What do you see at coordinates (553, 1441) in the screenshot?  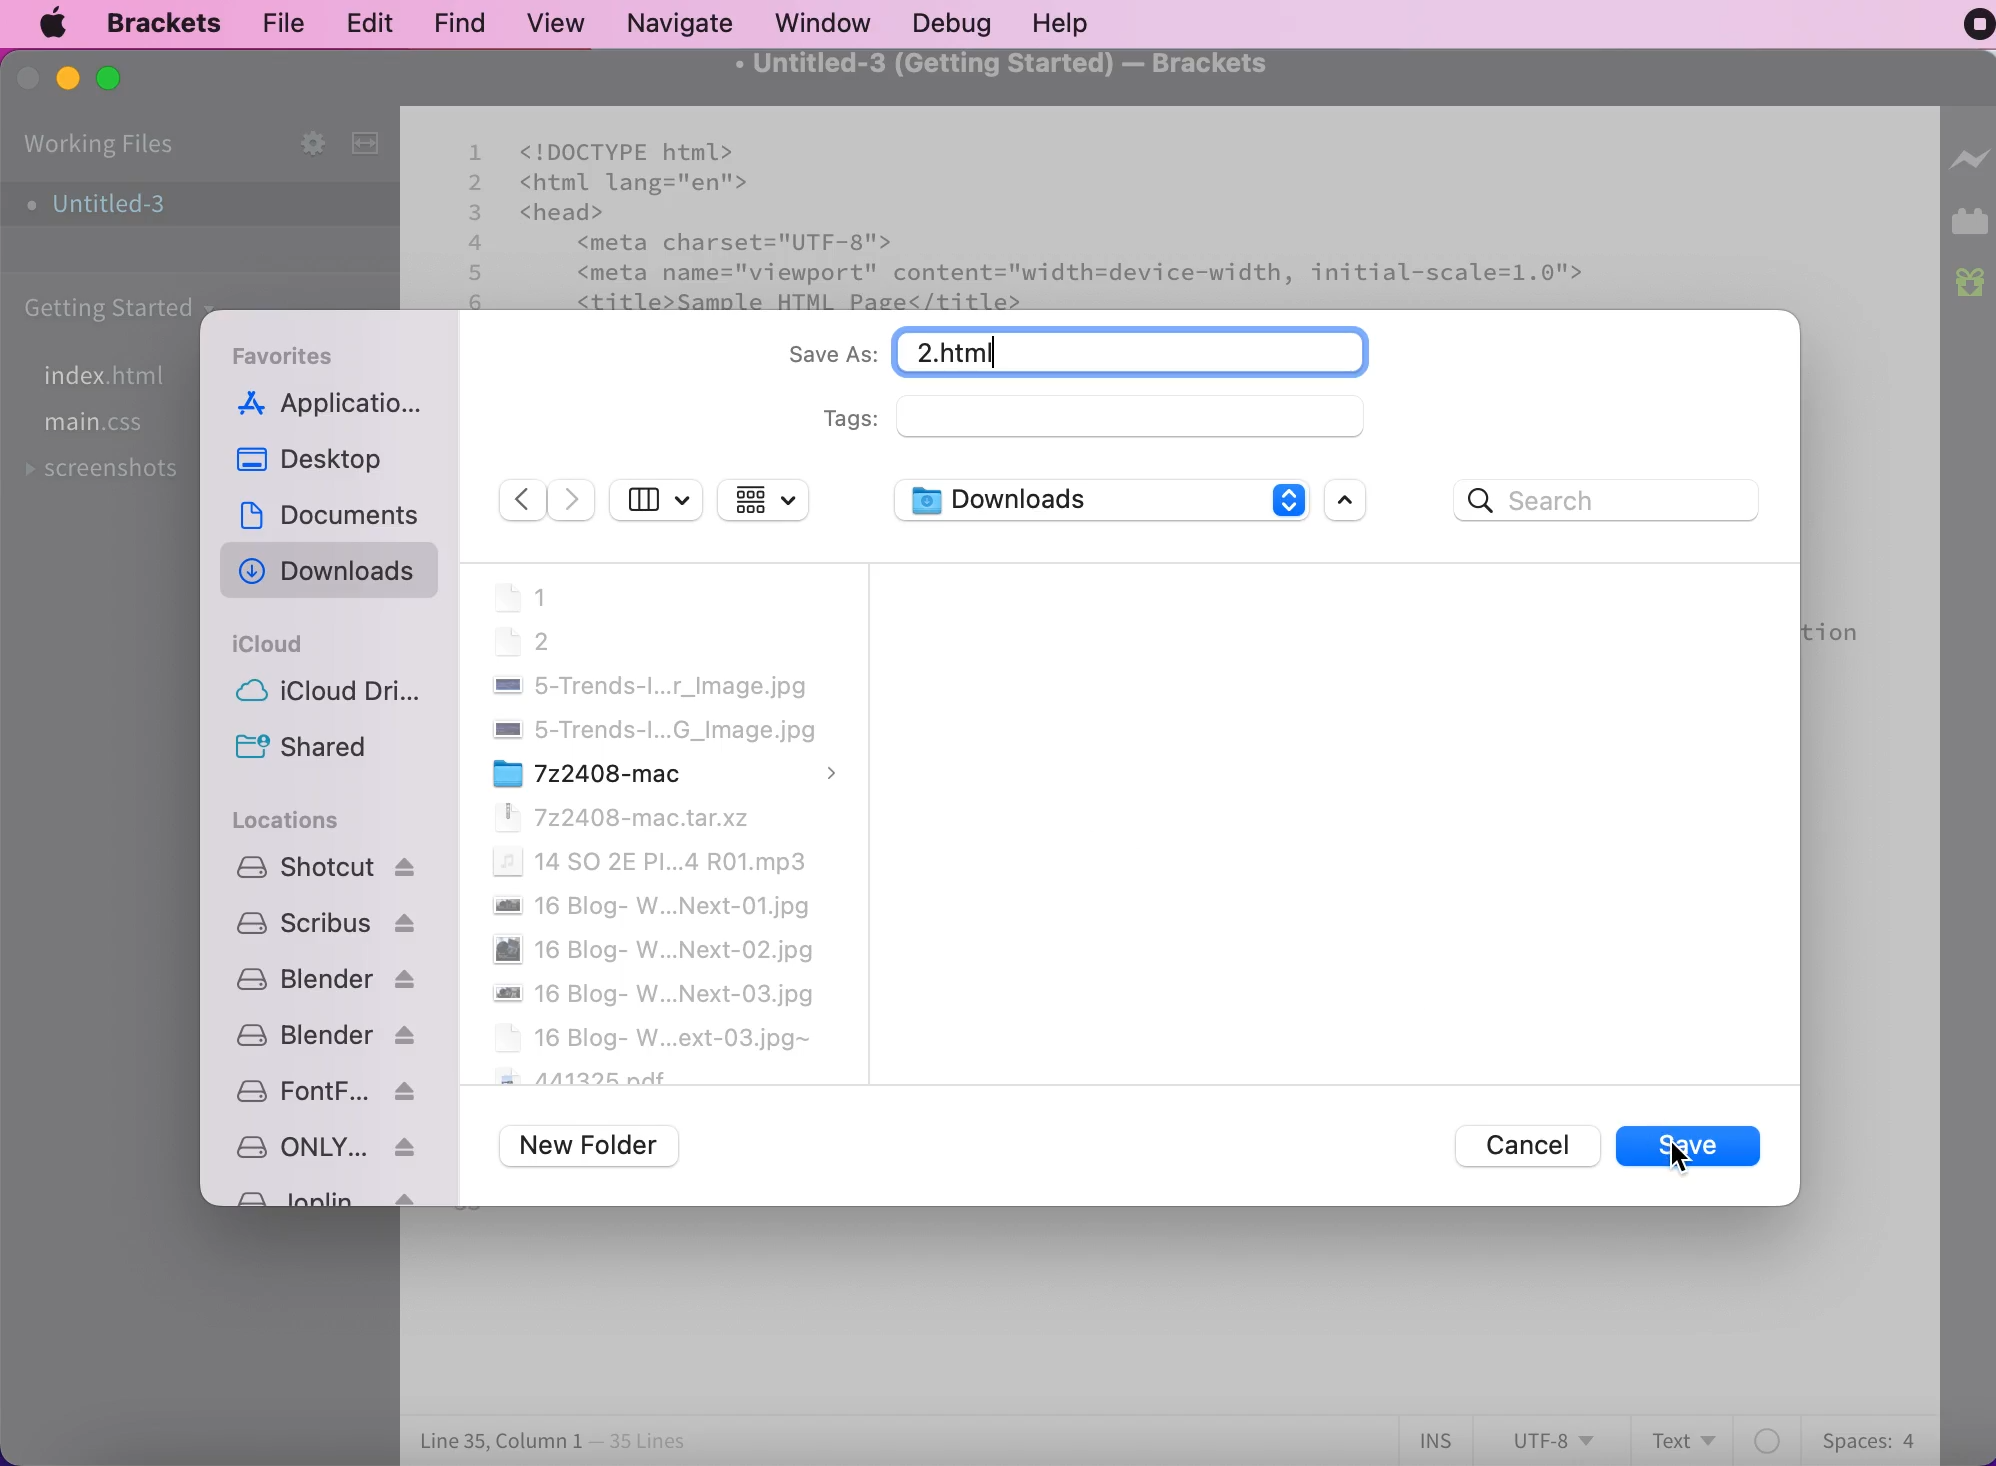 I see `line 35, column 1 - 35 lines` at bounding box center [553, 1441].